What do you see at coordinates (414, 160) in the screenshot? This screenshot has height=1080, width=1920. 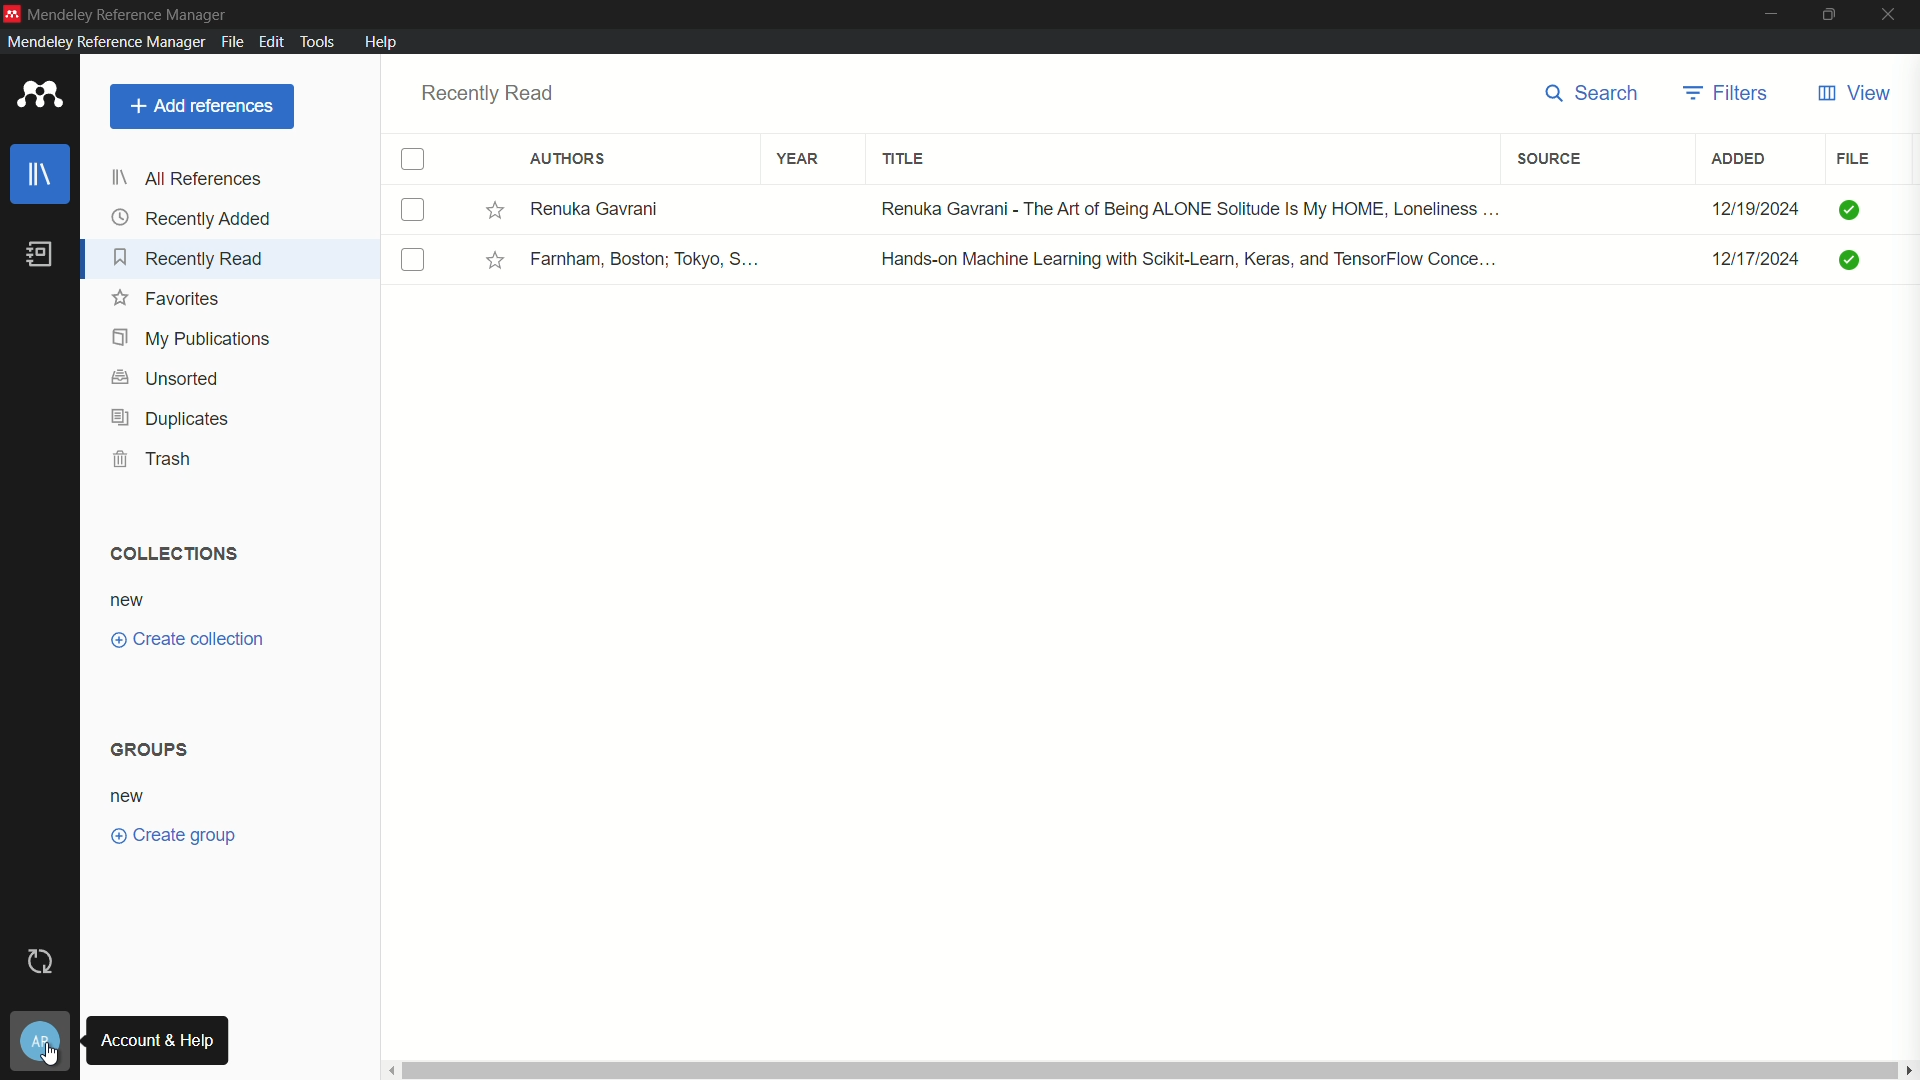 I see `check box` at bounding box center [414, 160].